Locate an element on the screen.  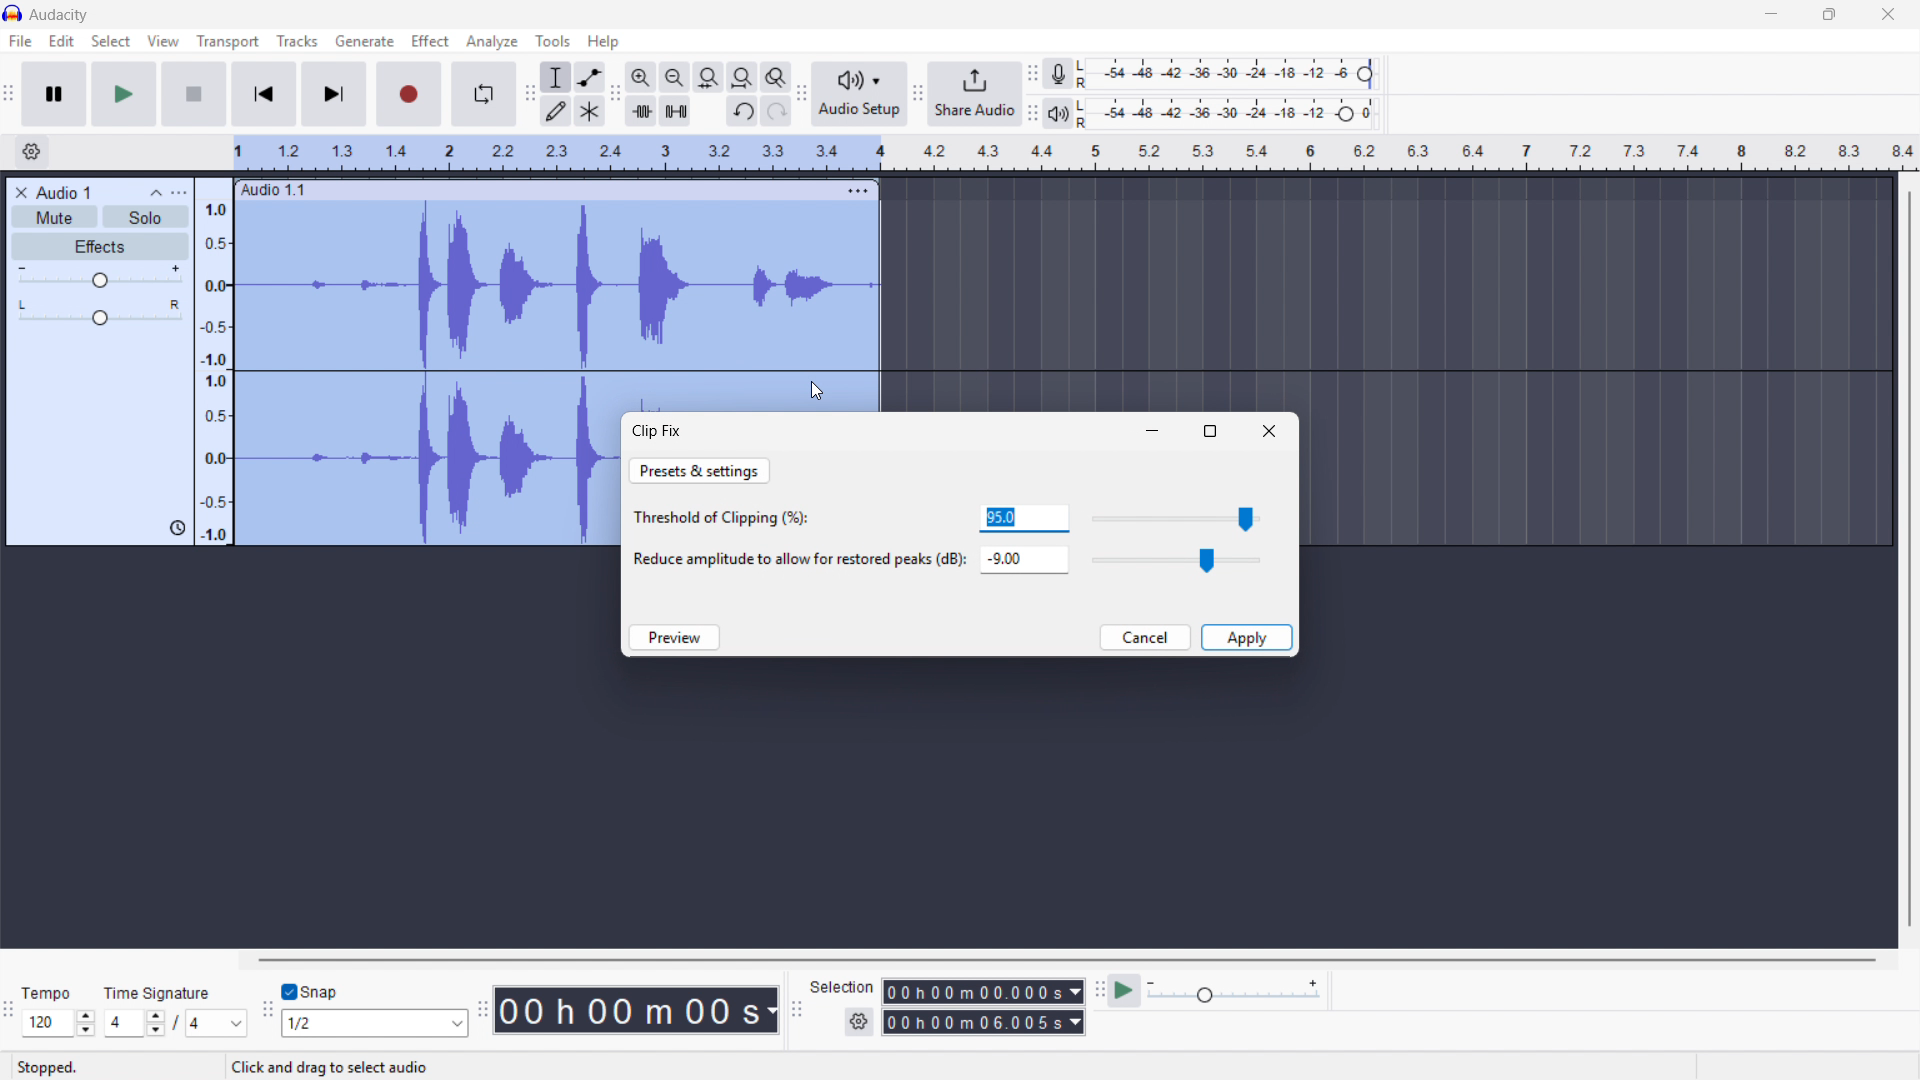
Cursor is located at coordinates (817, 392).